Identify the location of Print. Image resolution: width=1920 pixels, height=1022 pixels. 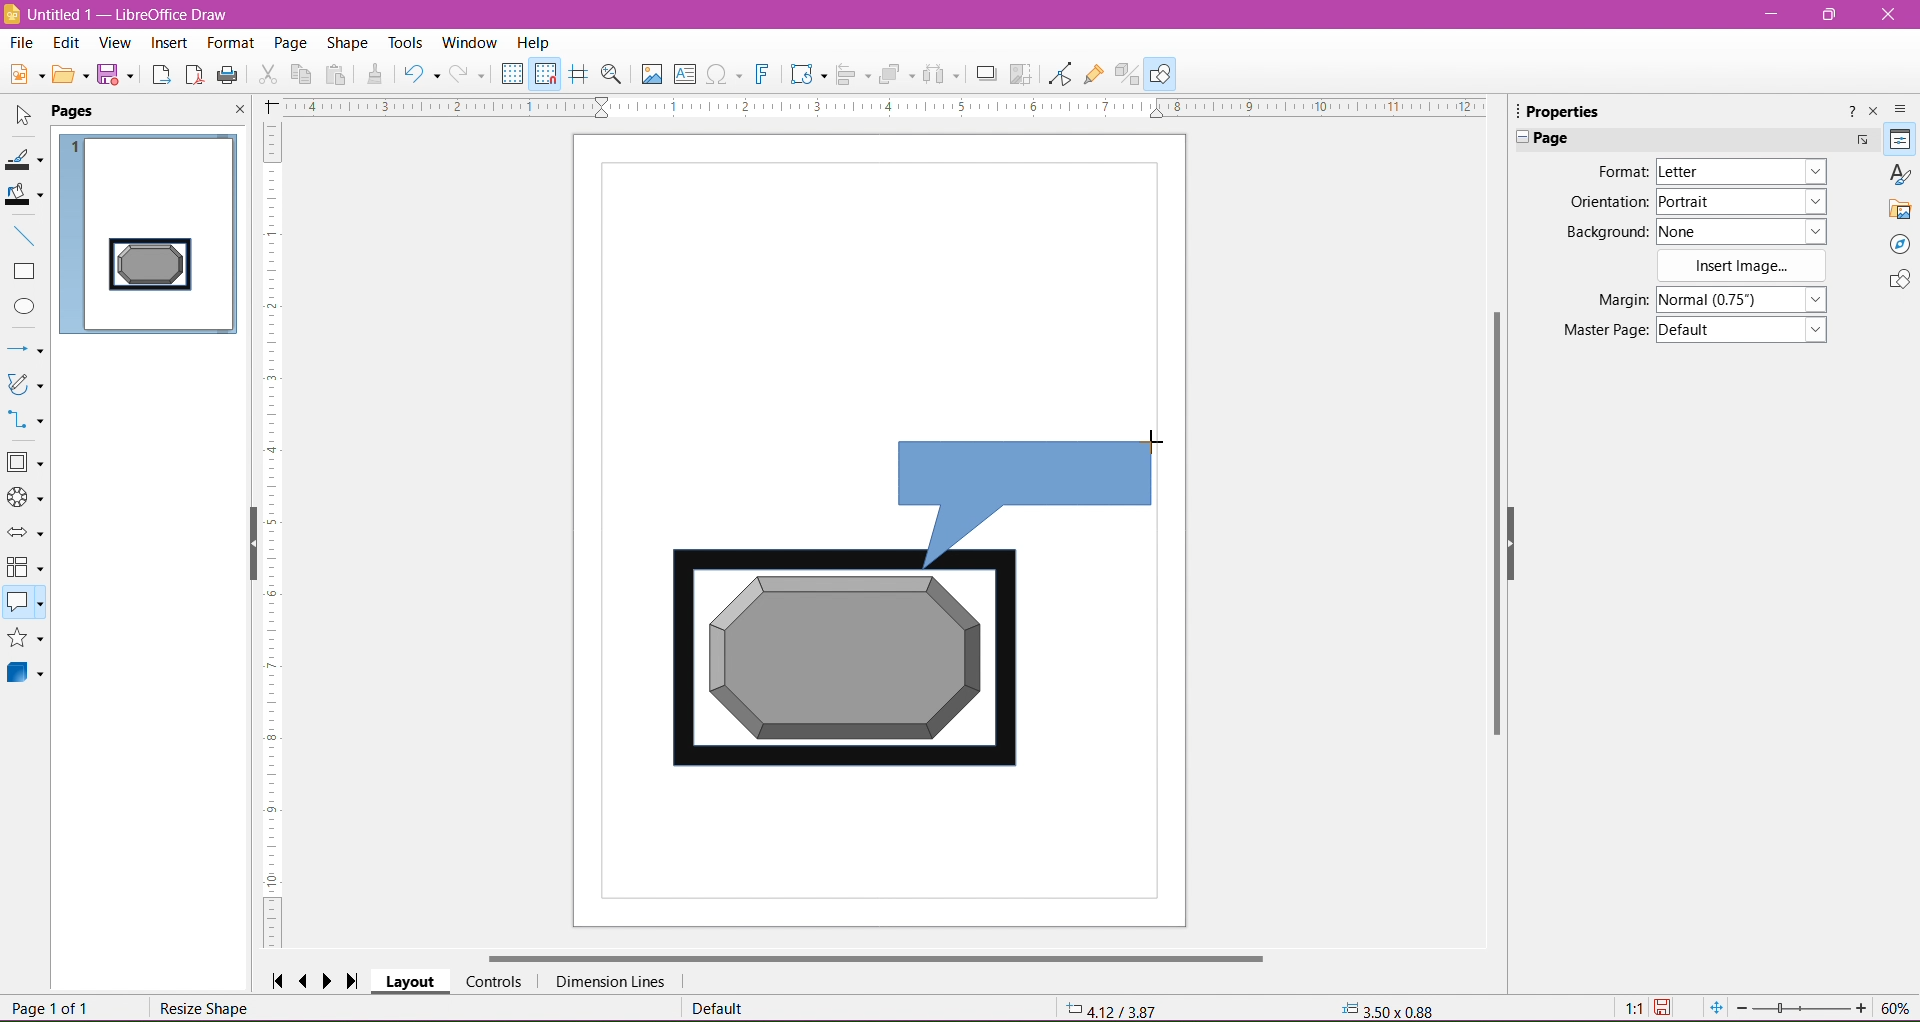
(229, 74).